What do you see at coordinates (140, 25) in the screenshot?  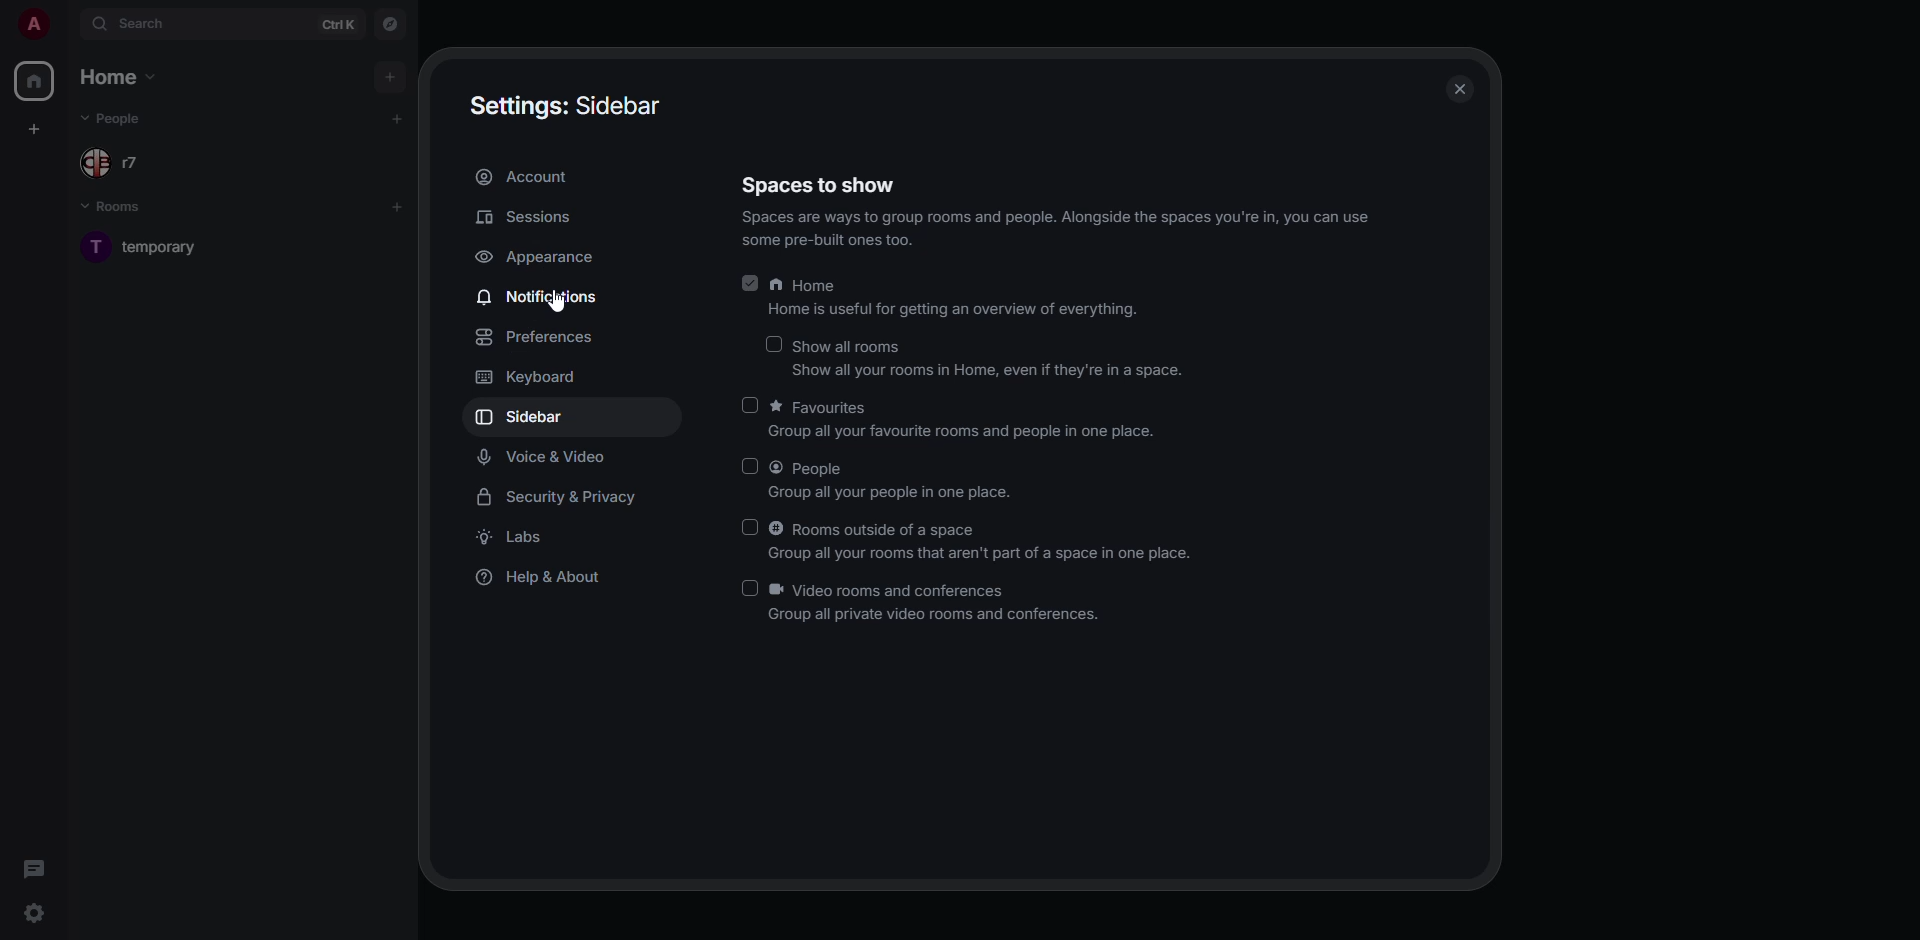 I see `search` at bounding box center [140, 25].